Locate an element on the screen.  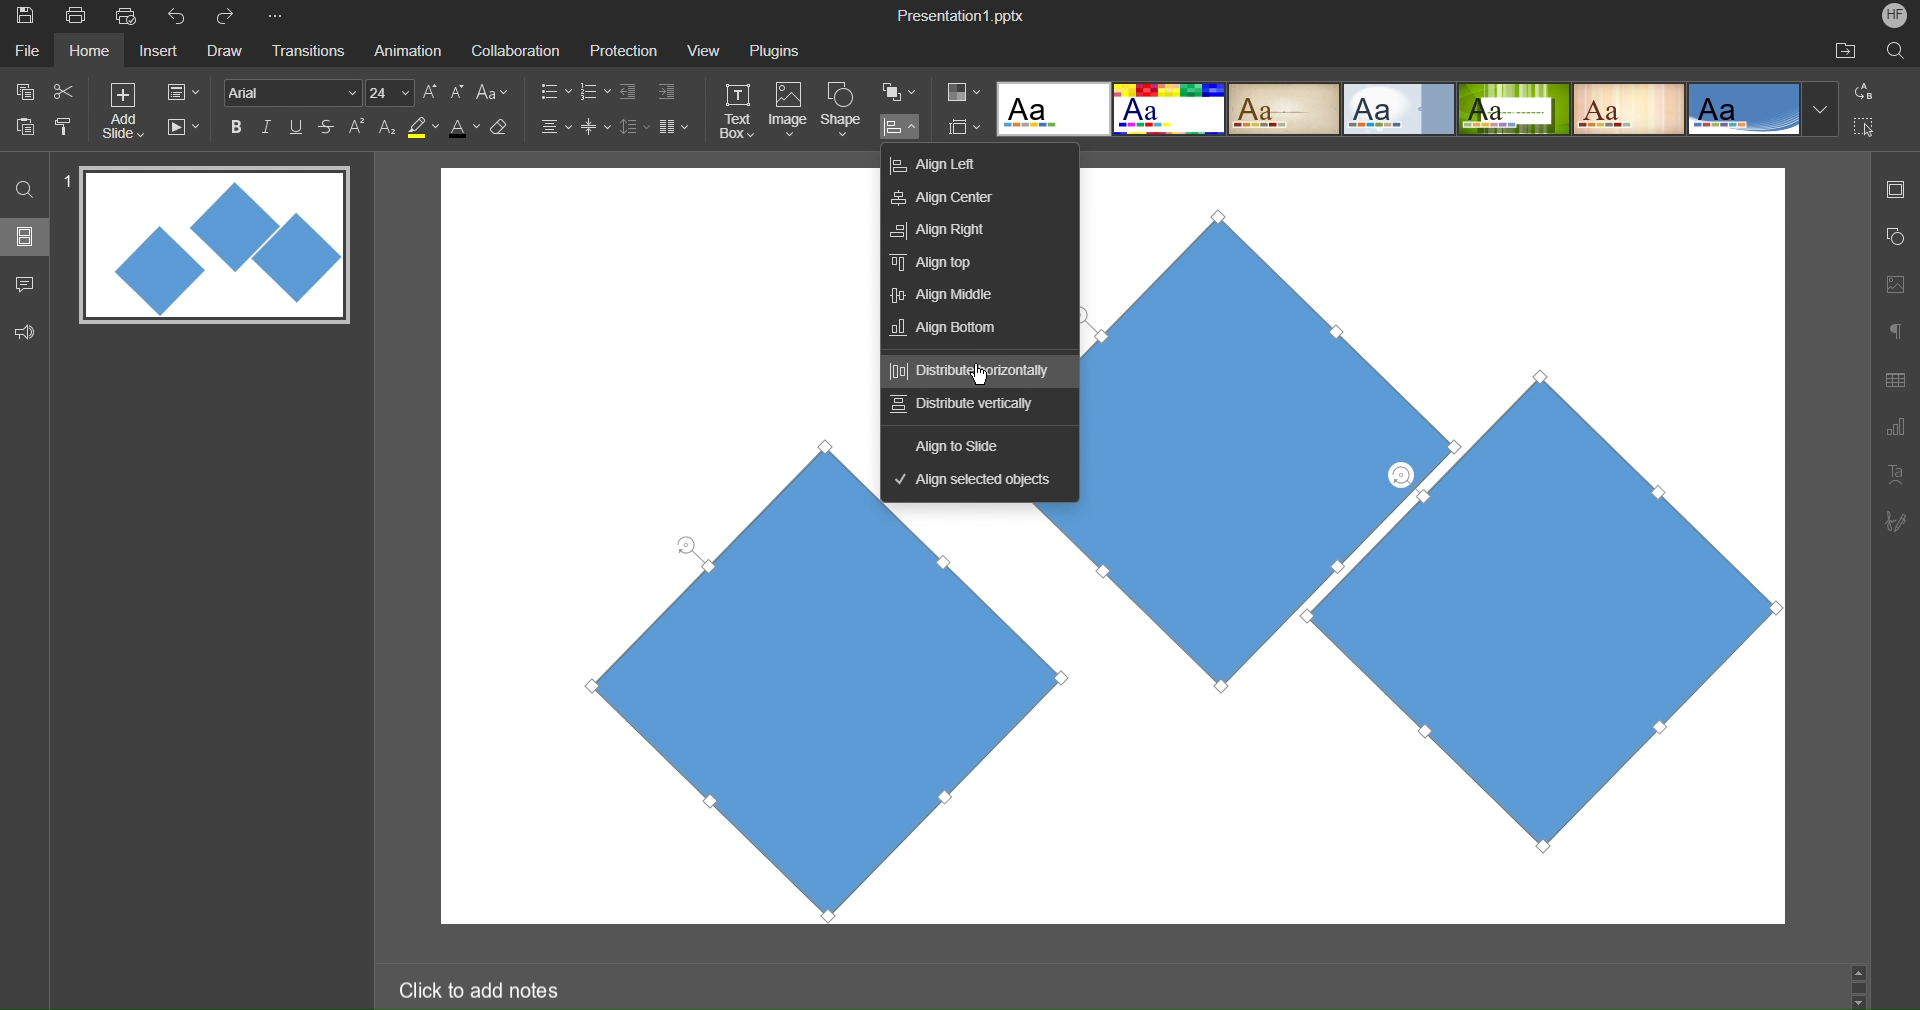
Playback is located at coordinates (182, 128).